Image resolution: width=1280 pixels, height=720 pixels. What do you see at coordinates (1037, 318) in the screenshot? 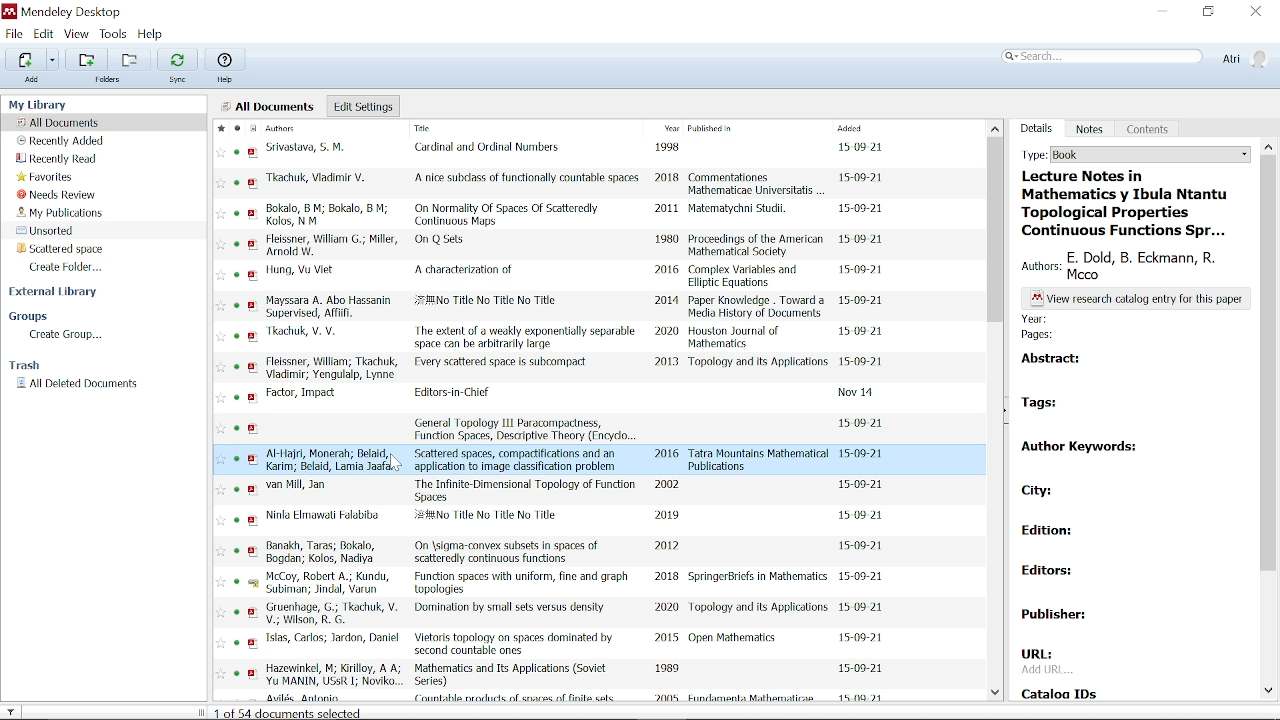
I see `year` at bounding box center [1037, 318].